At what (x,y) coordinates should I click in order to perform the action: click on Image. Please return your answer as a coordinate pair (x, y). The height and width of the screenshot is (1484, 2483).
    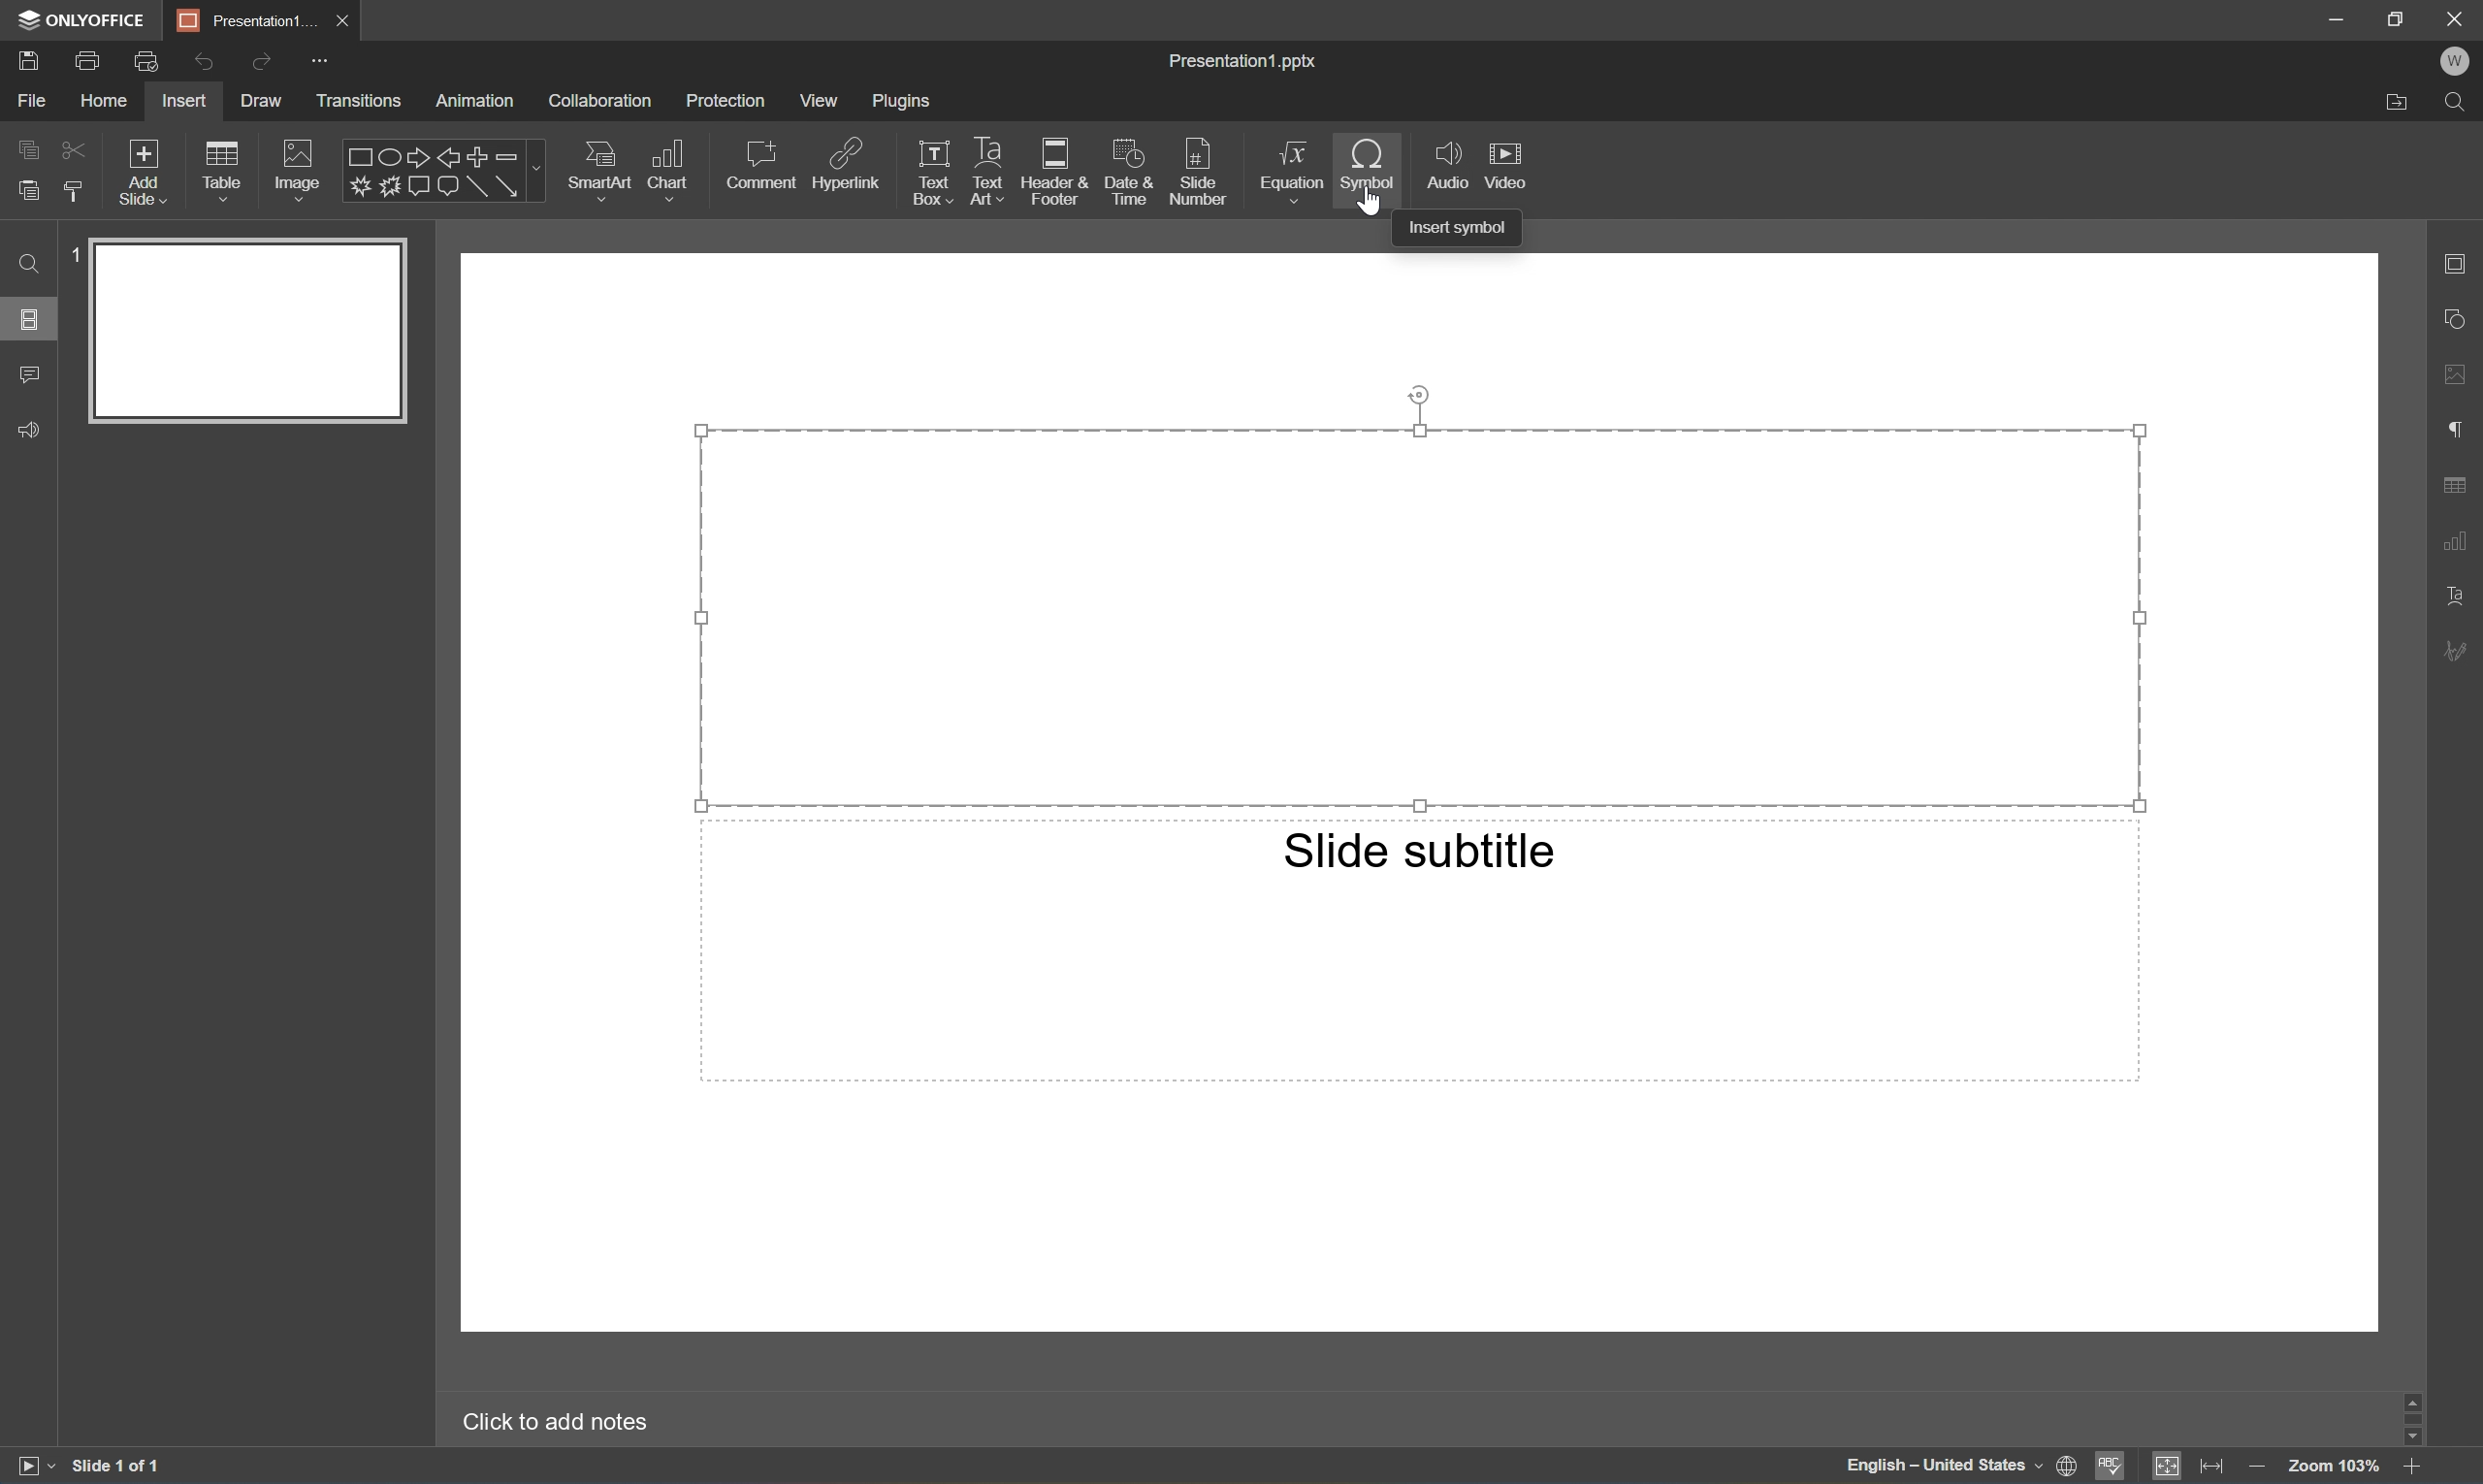
    Looking at the image, I should click on (297, 169).